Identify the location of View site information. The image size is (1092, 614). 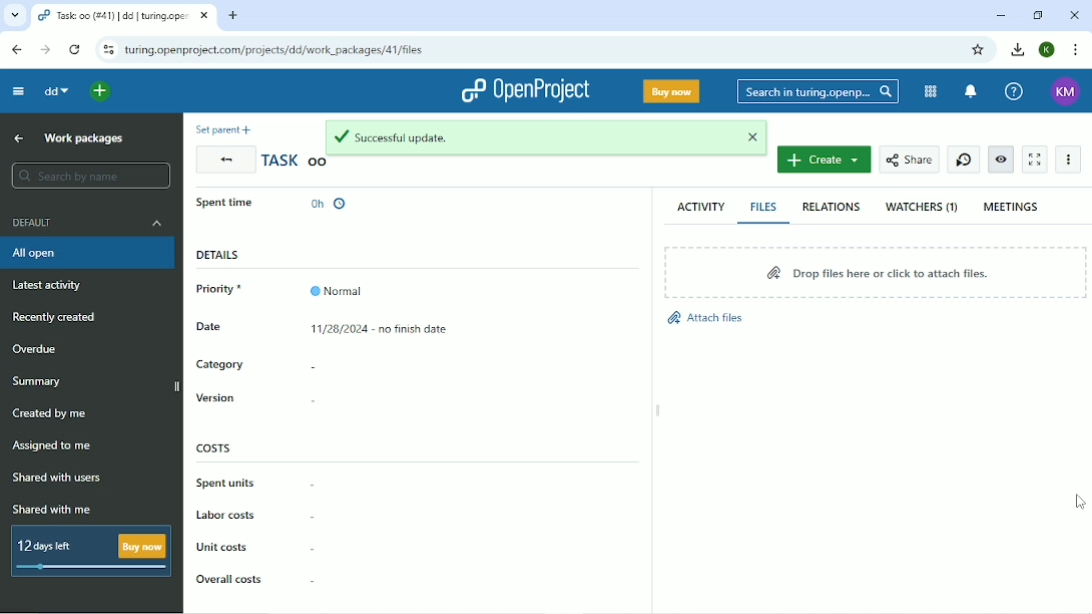
(107, 50).